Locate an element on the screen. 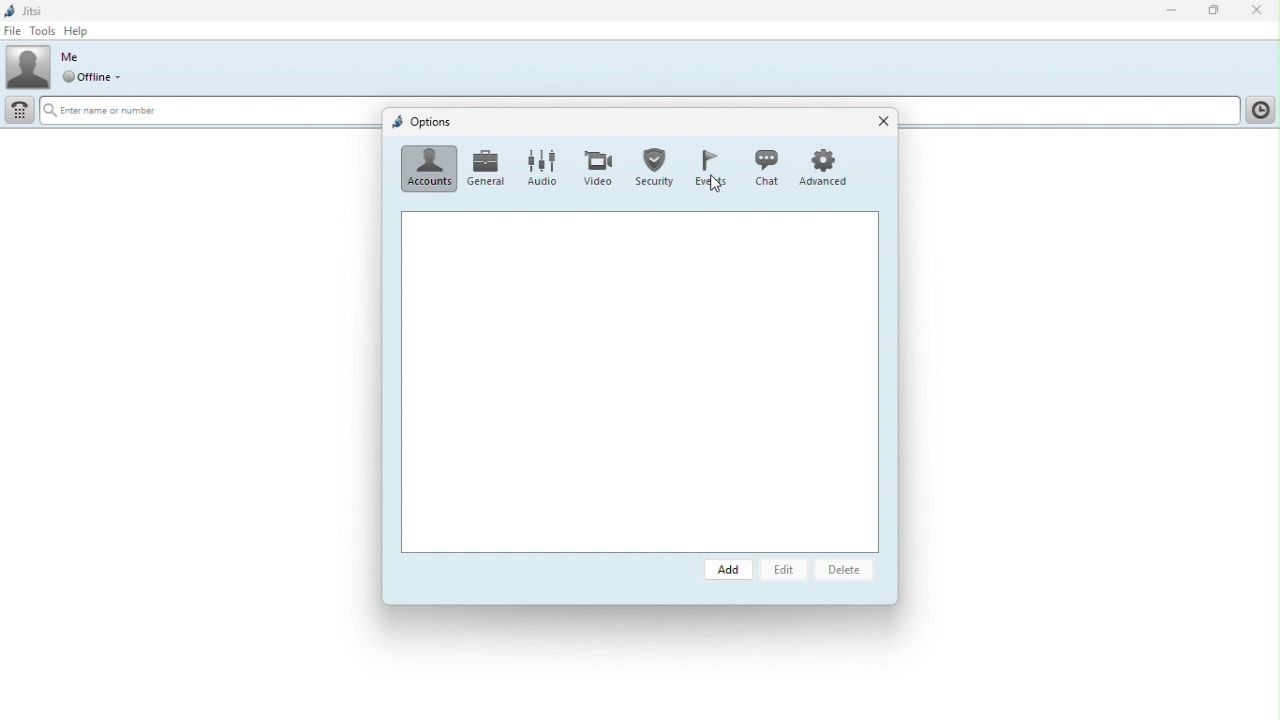 The width and height of the screenshot is (1280, 720). Audio is located at coordinates (540, 166).